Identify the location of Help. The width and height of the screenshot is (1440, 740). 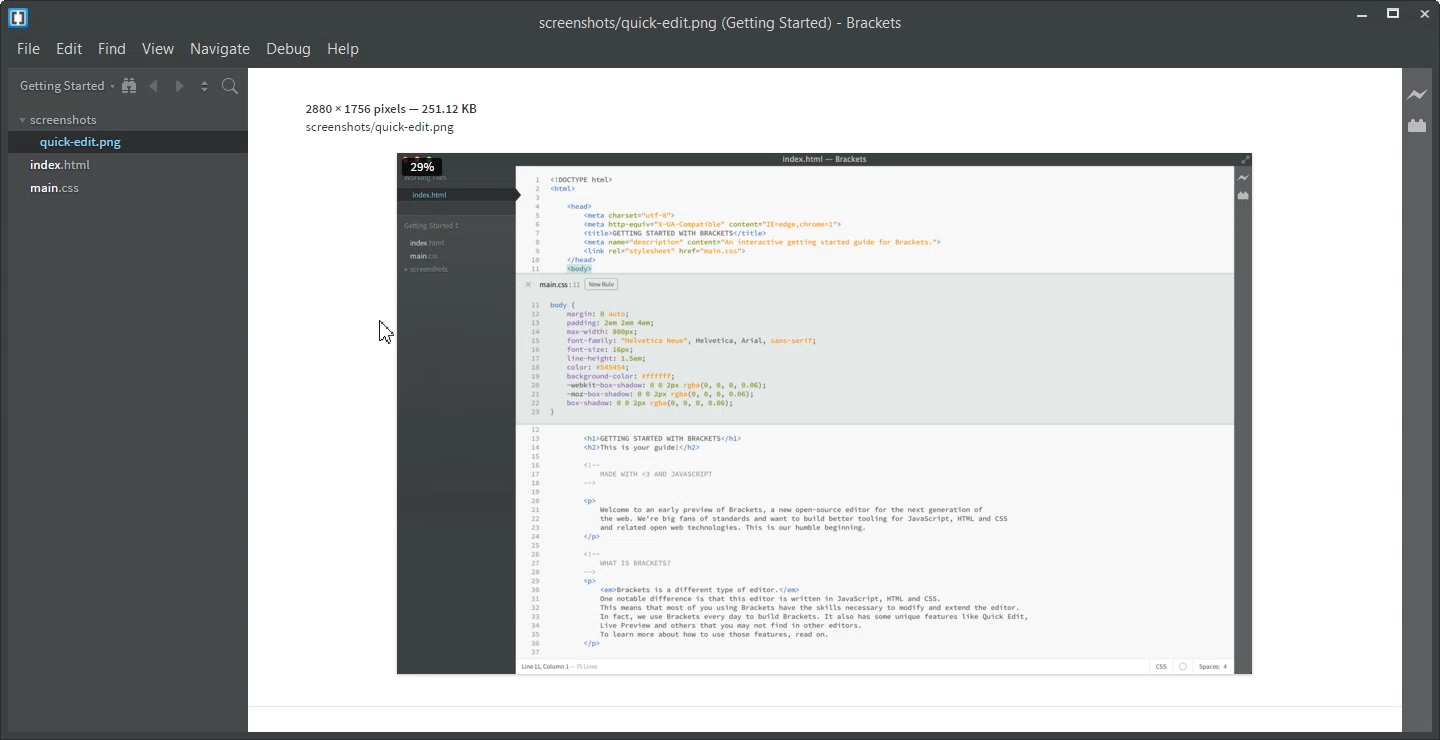
(343, 49).